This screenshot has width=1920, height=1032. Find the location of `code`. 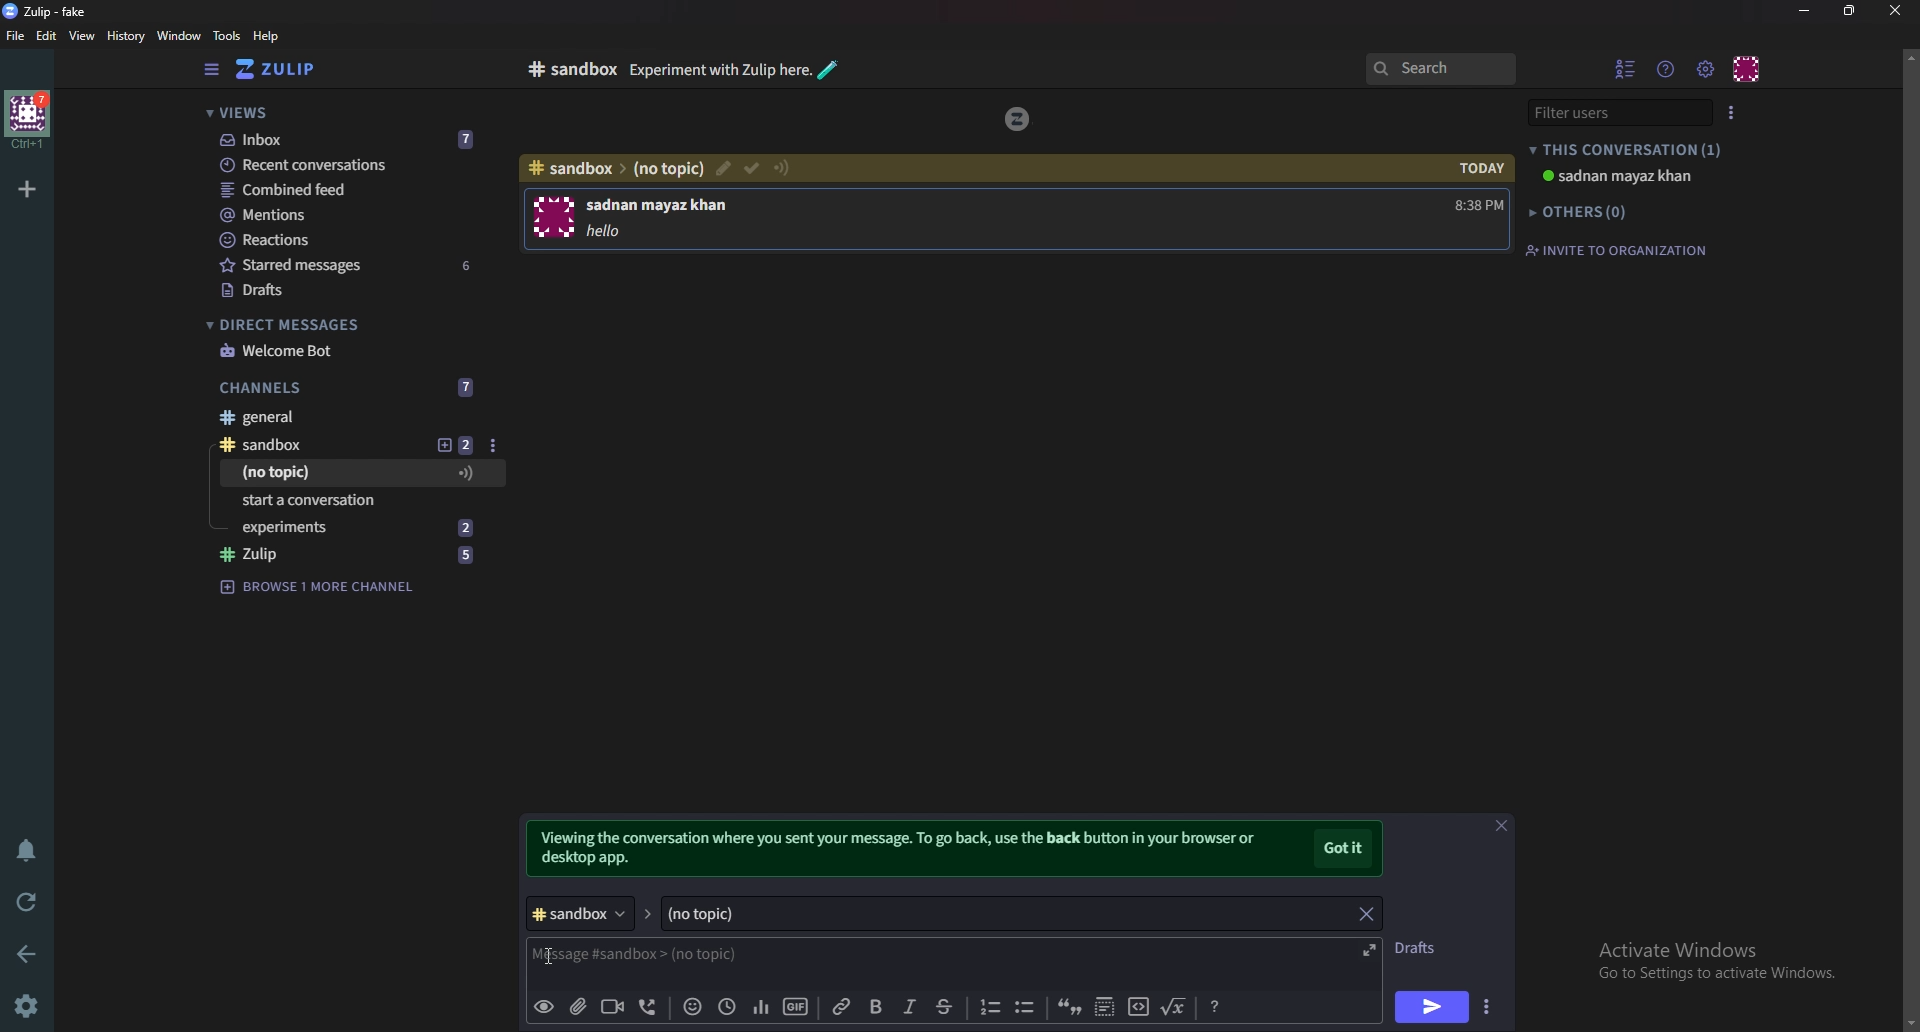

code is located at coordinates (1137, 1008).